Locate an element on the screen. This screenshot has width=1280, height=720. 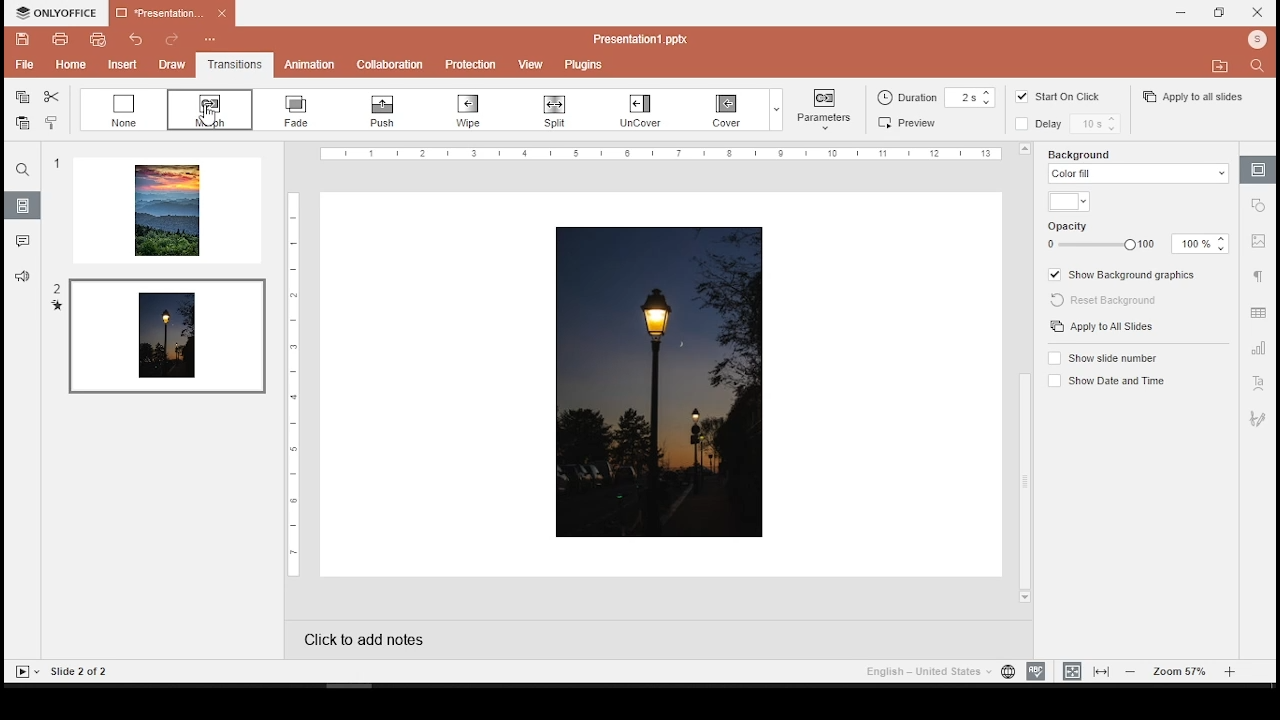
comments is located at coordinates (21, 238).